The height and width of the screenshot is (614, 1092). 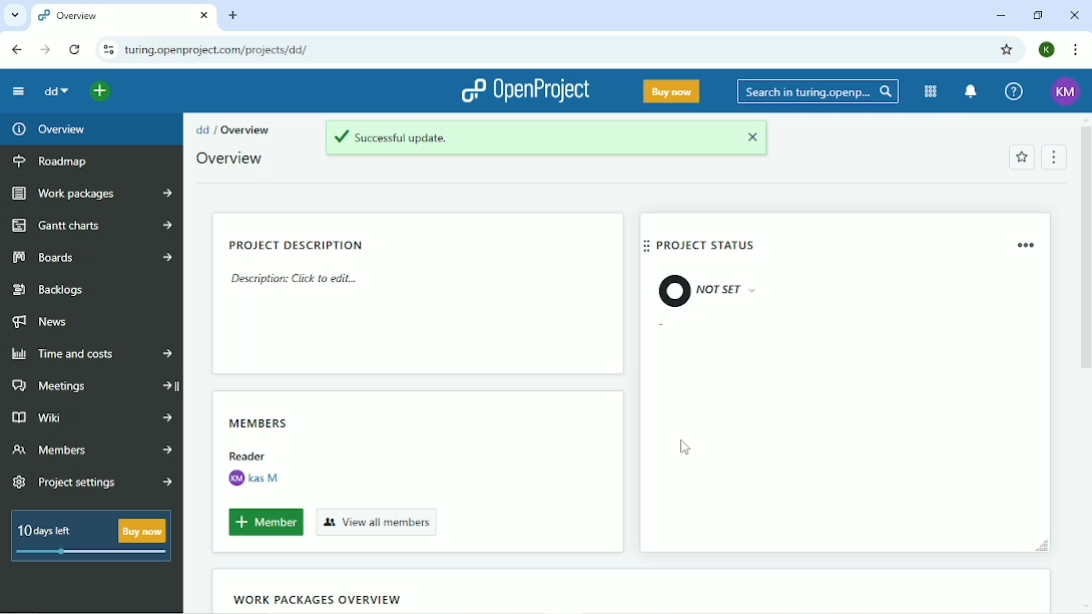 I want to click on New tab, so click(x=234, y=15).